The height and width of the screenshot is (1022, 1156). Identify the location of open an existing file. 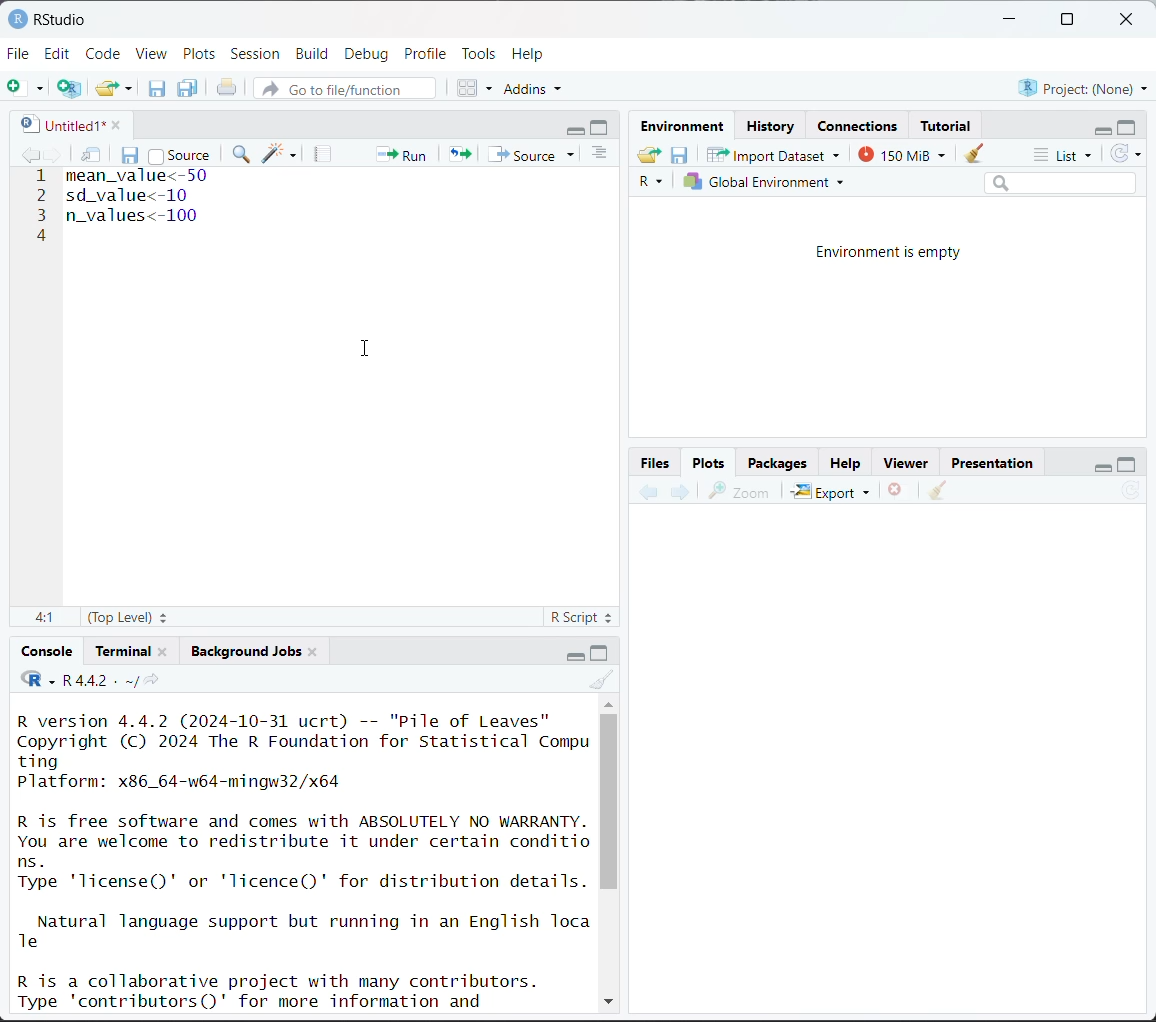
(107, 85).